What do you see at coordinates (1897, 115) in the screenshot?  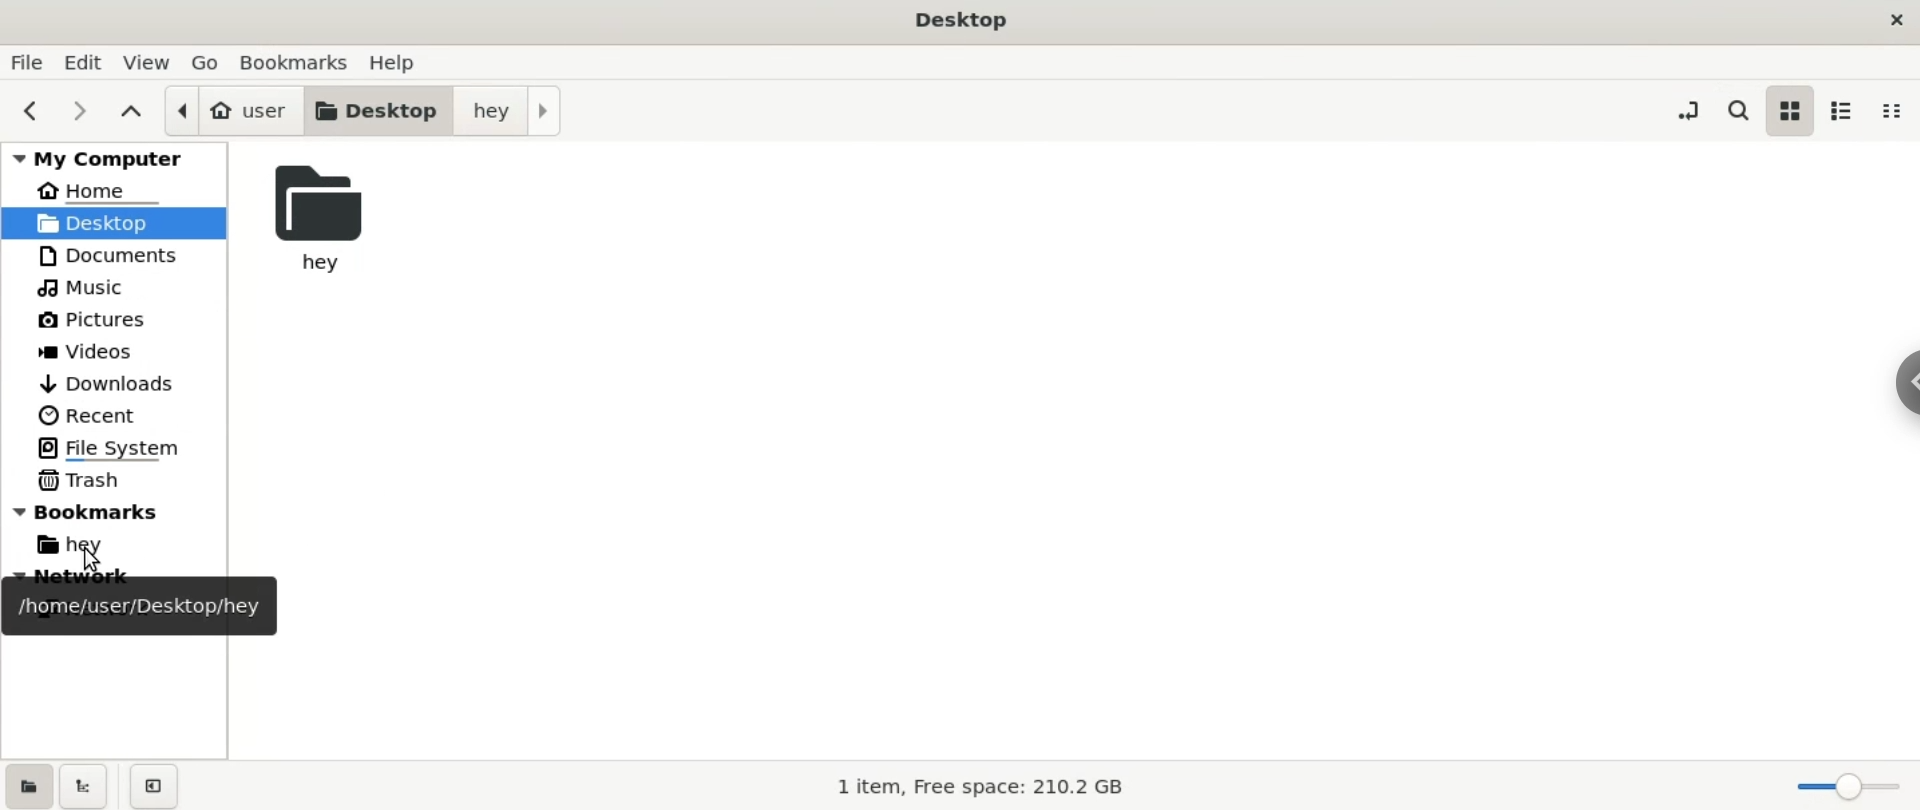 I see `compact view` at bounding box center [1897, 115].